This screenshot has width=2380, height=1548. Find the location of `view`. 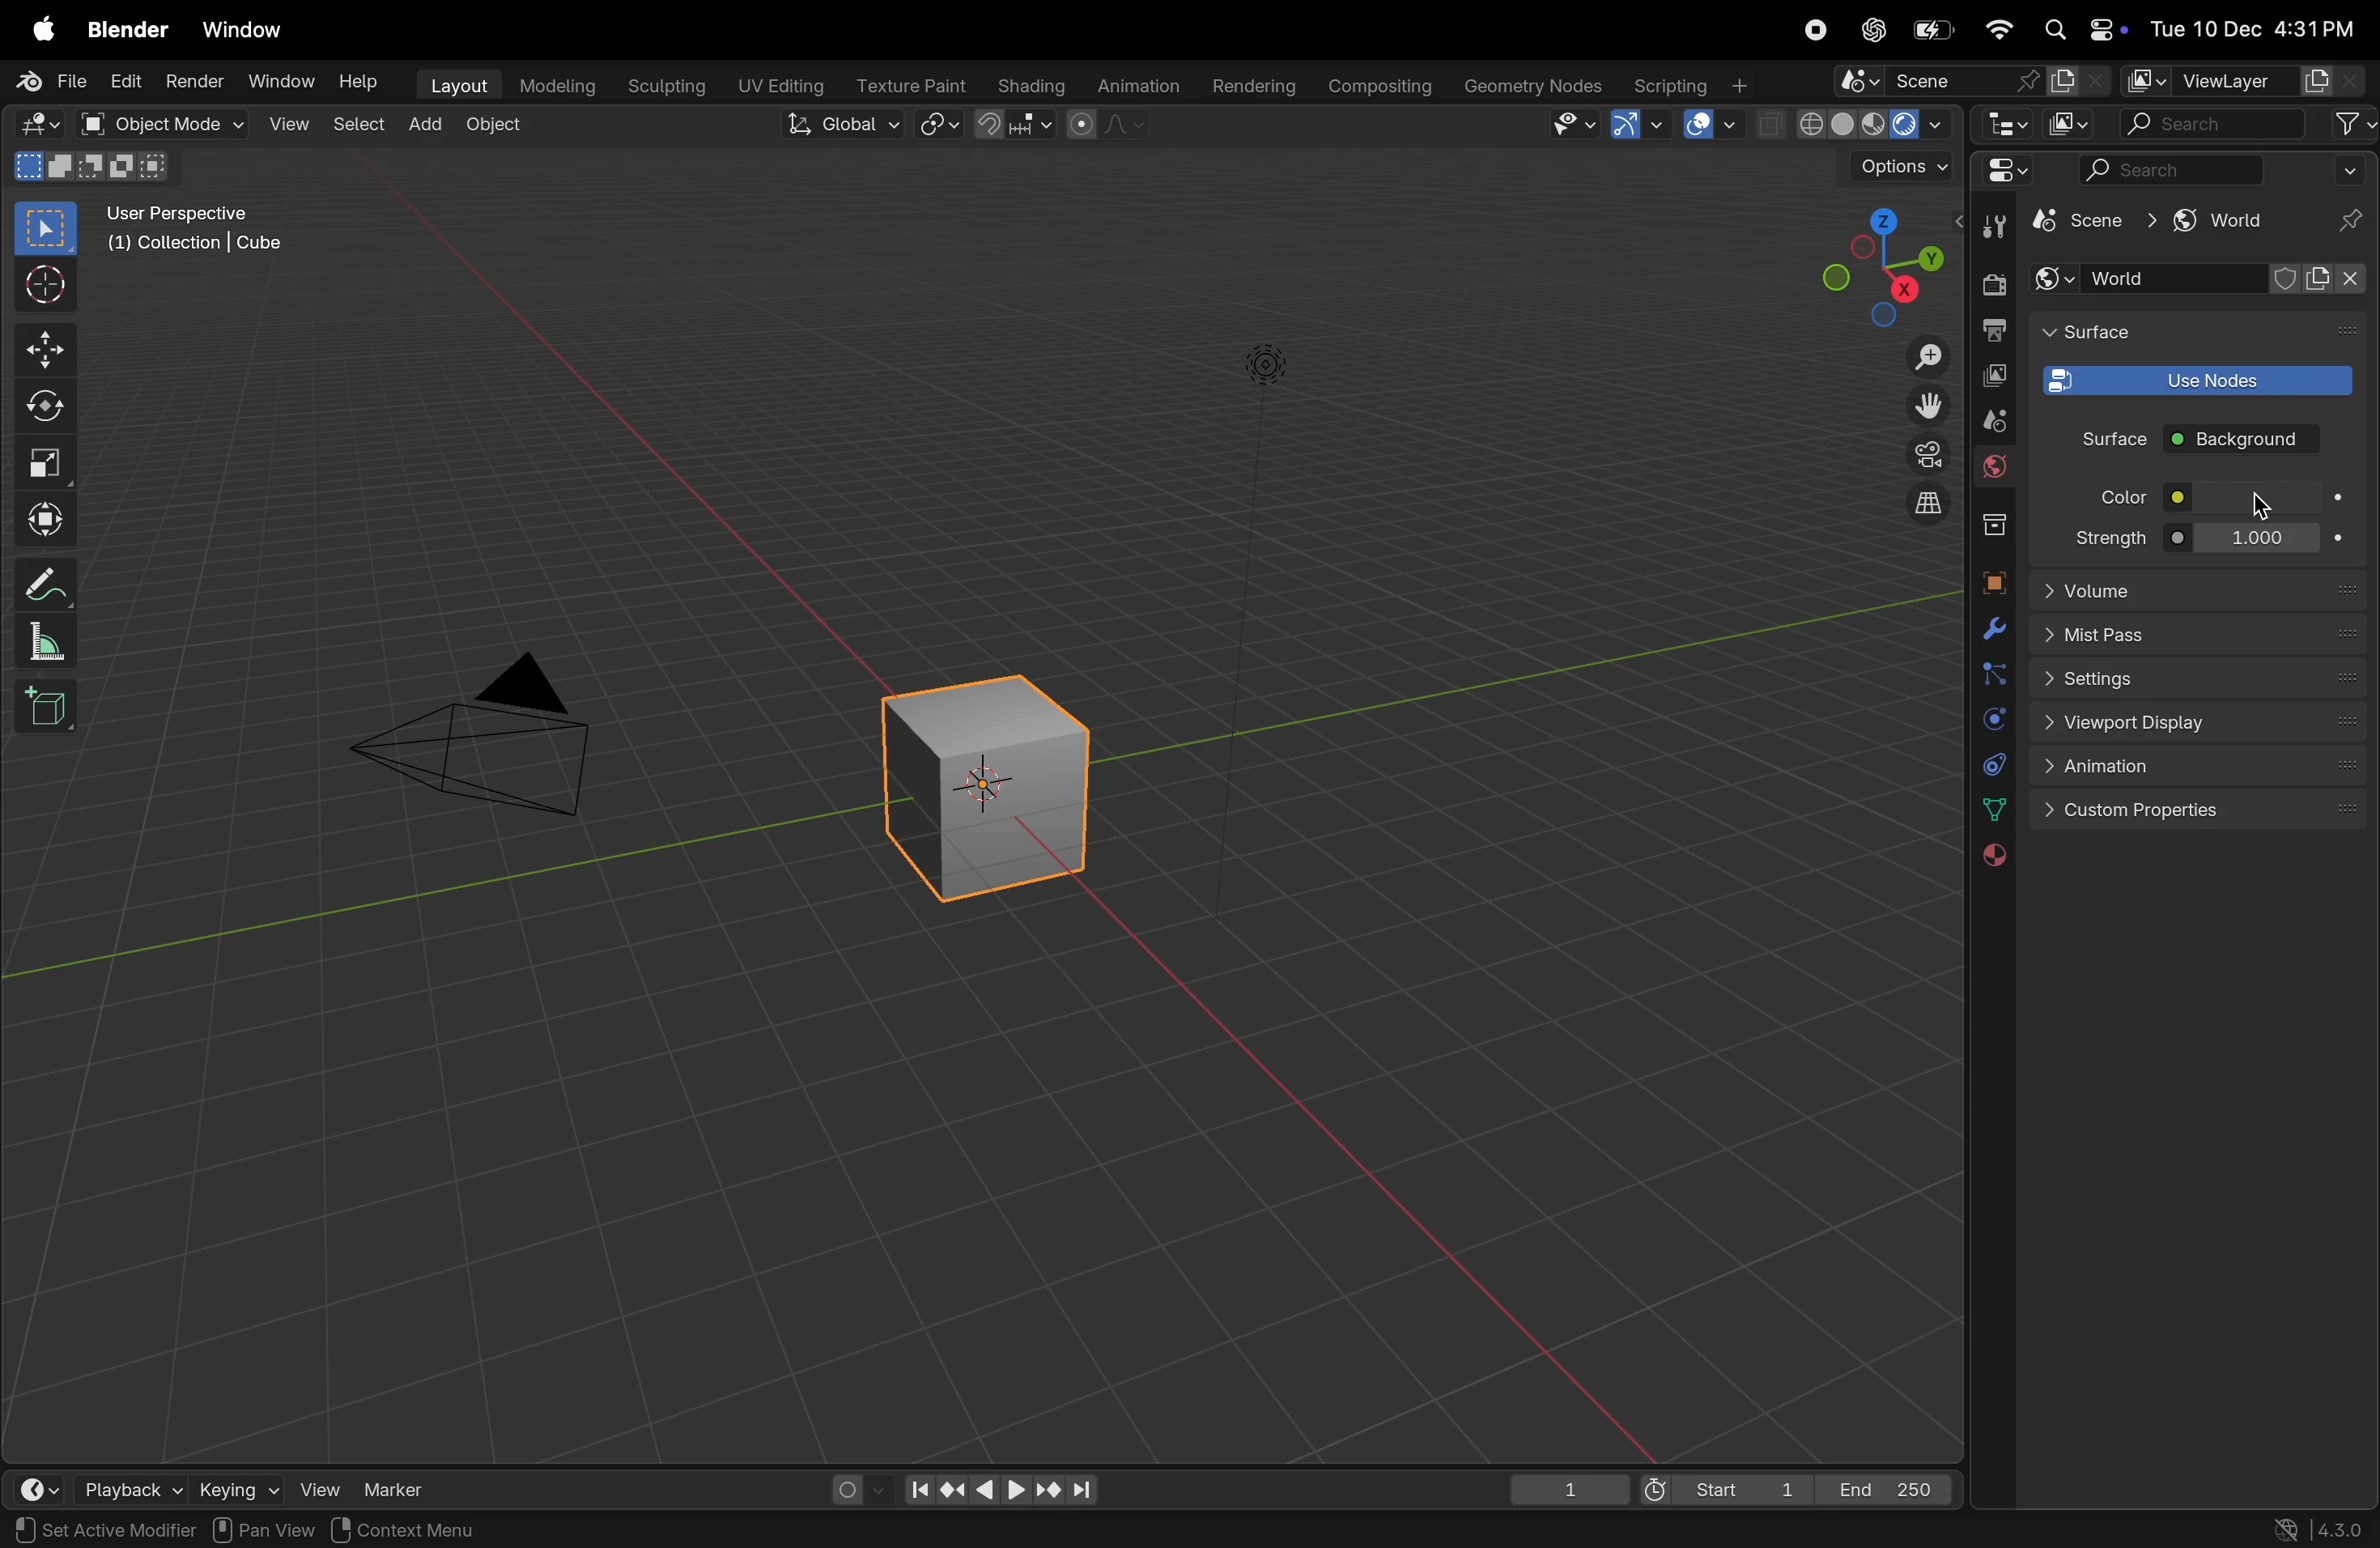

view is located at coordinates (320, 1486).